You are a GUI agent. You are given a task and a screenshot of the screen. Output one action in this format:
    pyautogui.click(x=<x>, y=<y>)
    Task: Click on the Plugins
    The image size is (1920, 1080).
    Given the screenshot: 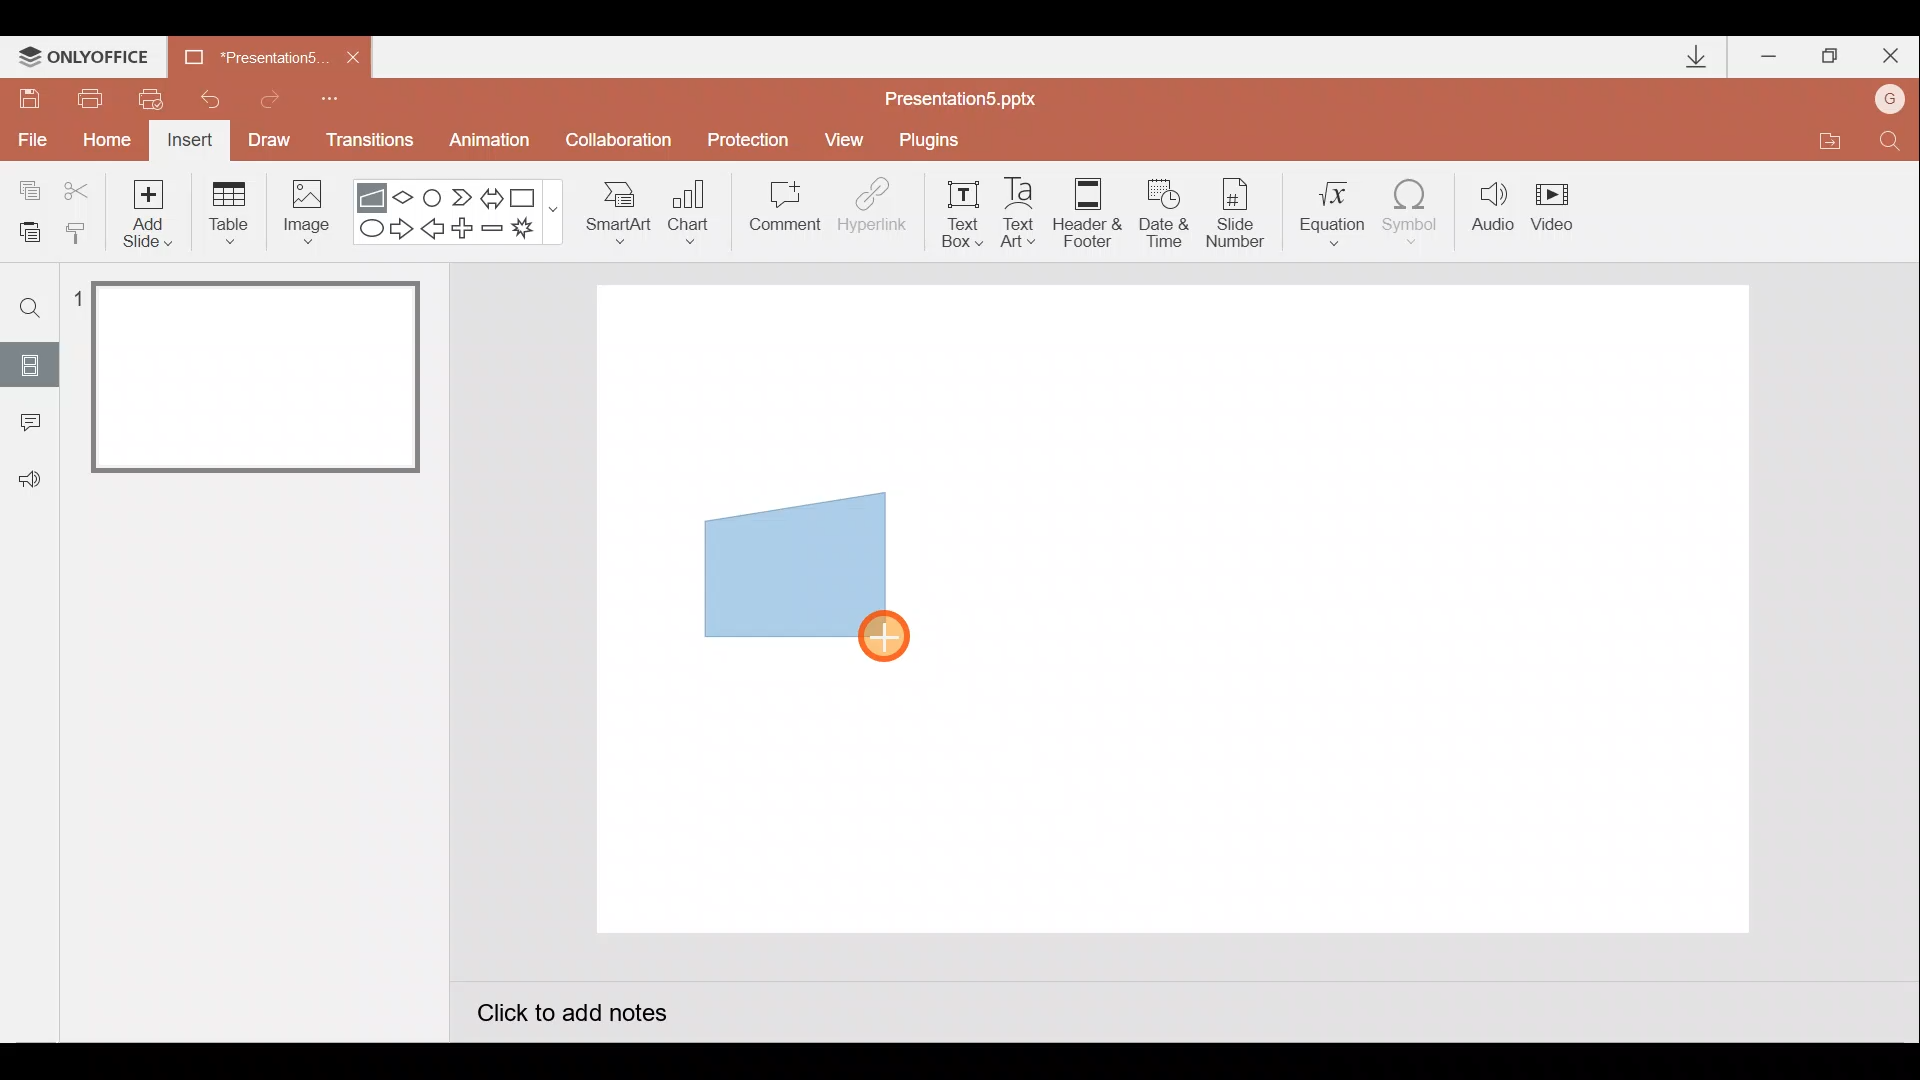 What is the action you would take?
    pyautogui.click(x=934, y=140)
    